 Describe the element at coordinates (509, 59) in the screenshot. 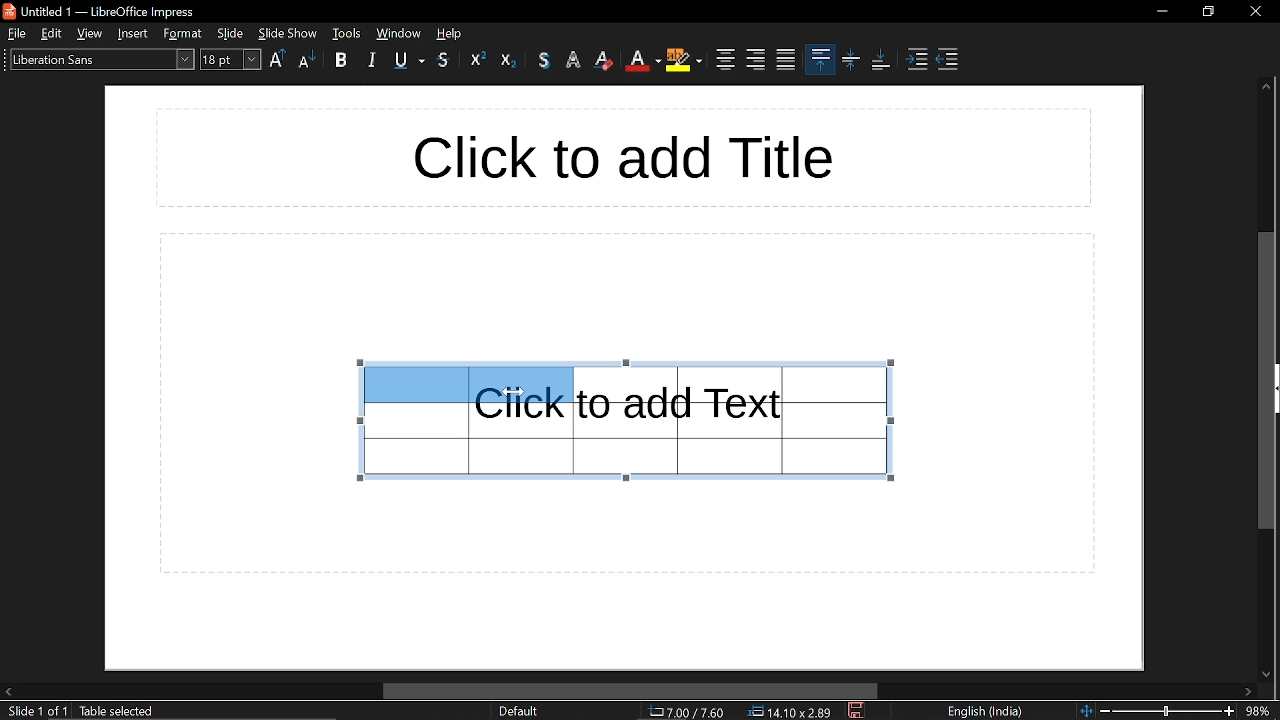

I see `subscript` at that location.